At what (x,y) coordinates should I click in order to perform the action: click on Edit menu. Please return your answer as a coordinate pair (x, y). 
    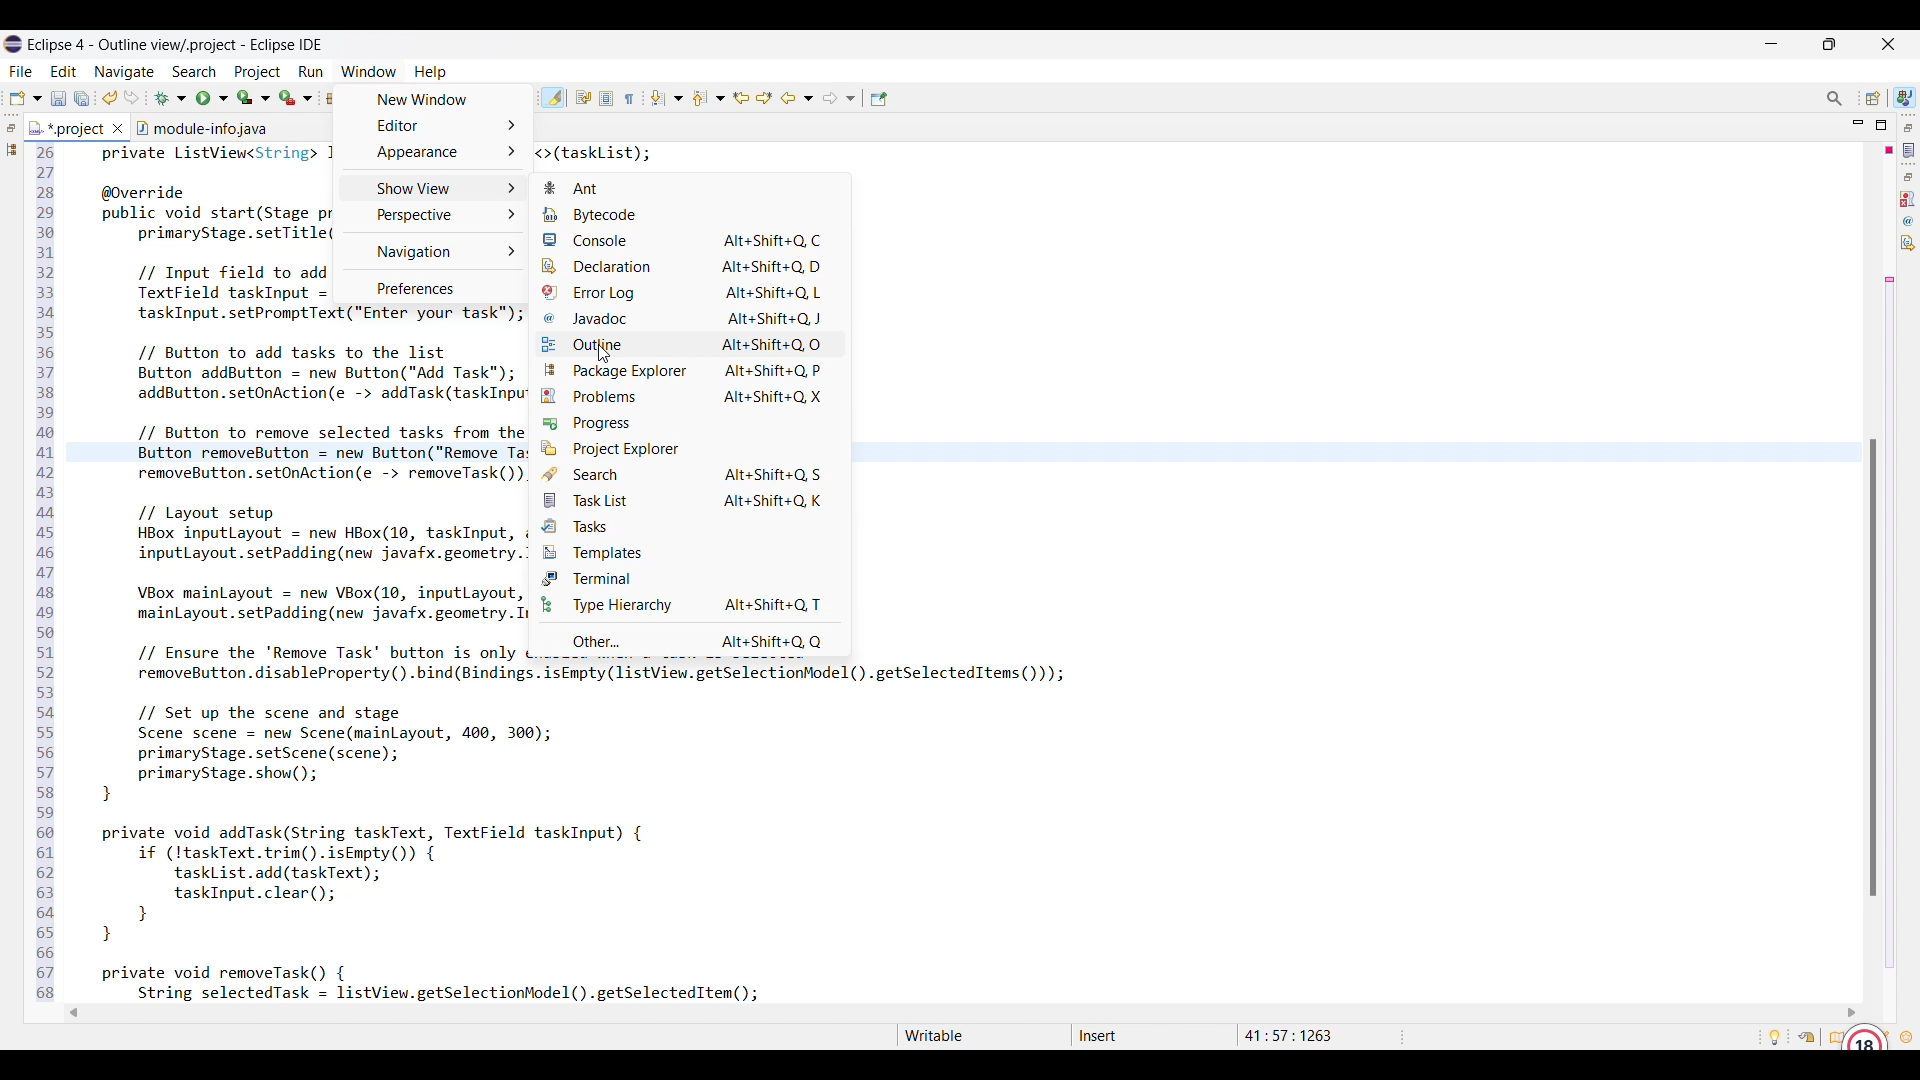
    Looking at the image, I should click on (64, 72).